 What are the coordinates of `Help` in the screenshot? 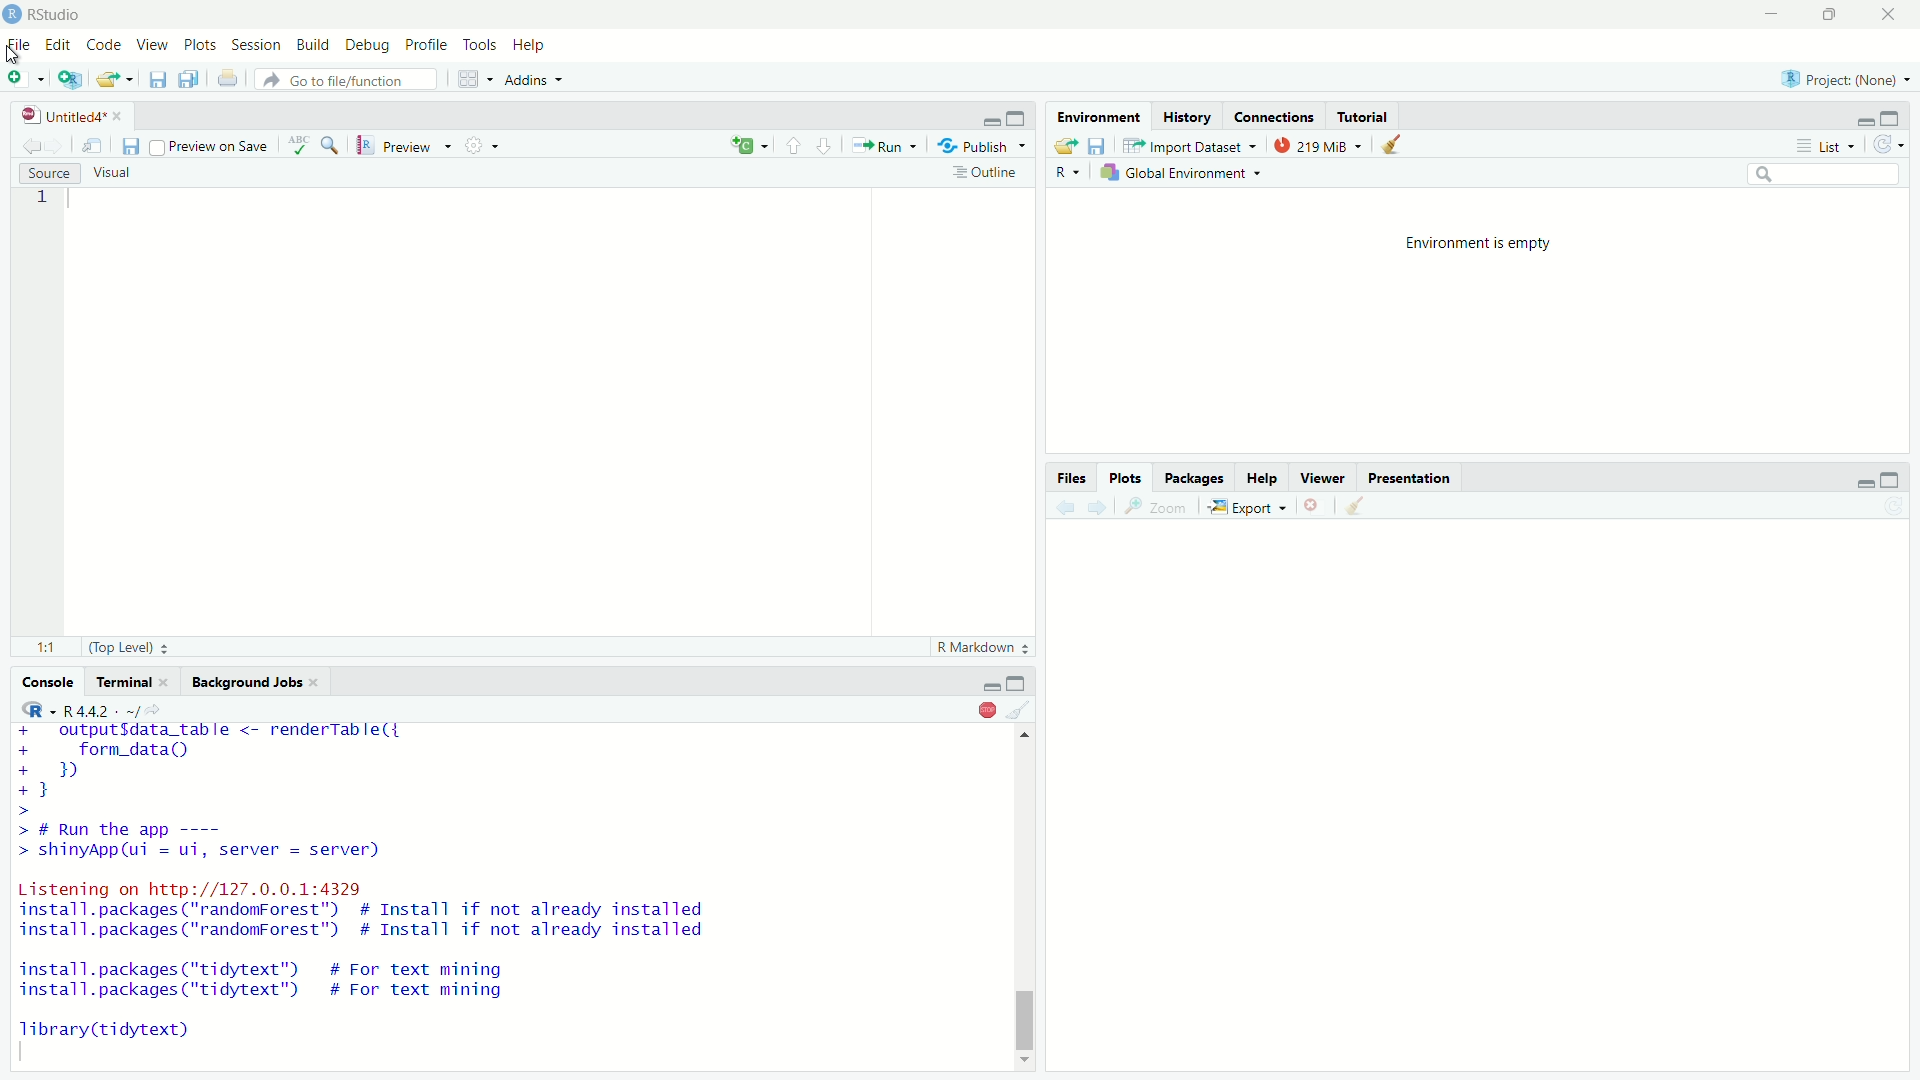 It's located at (529, 45).